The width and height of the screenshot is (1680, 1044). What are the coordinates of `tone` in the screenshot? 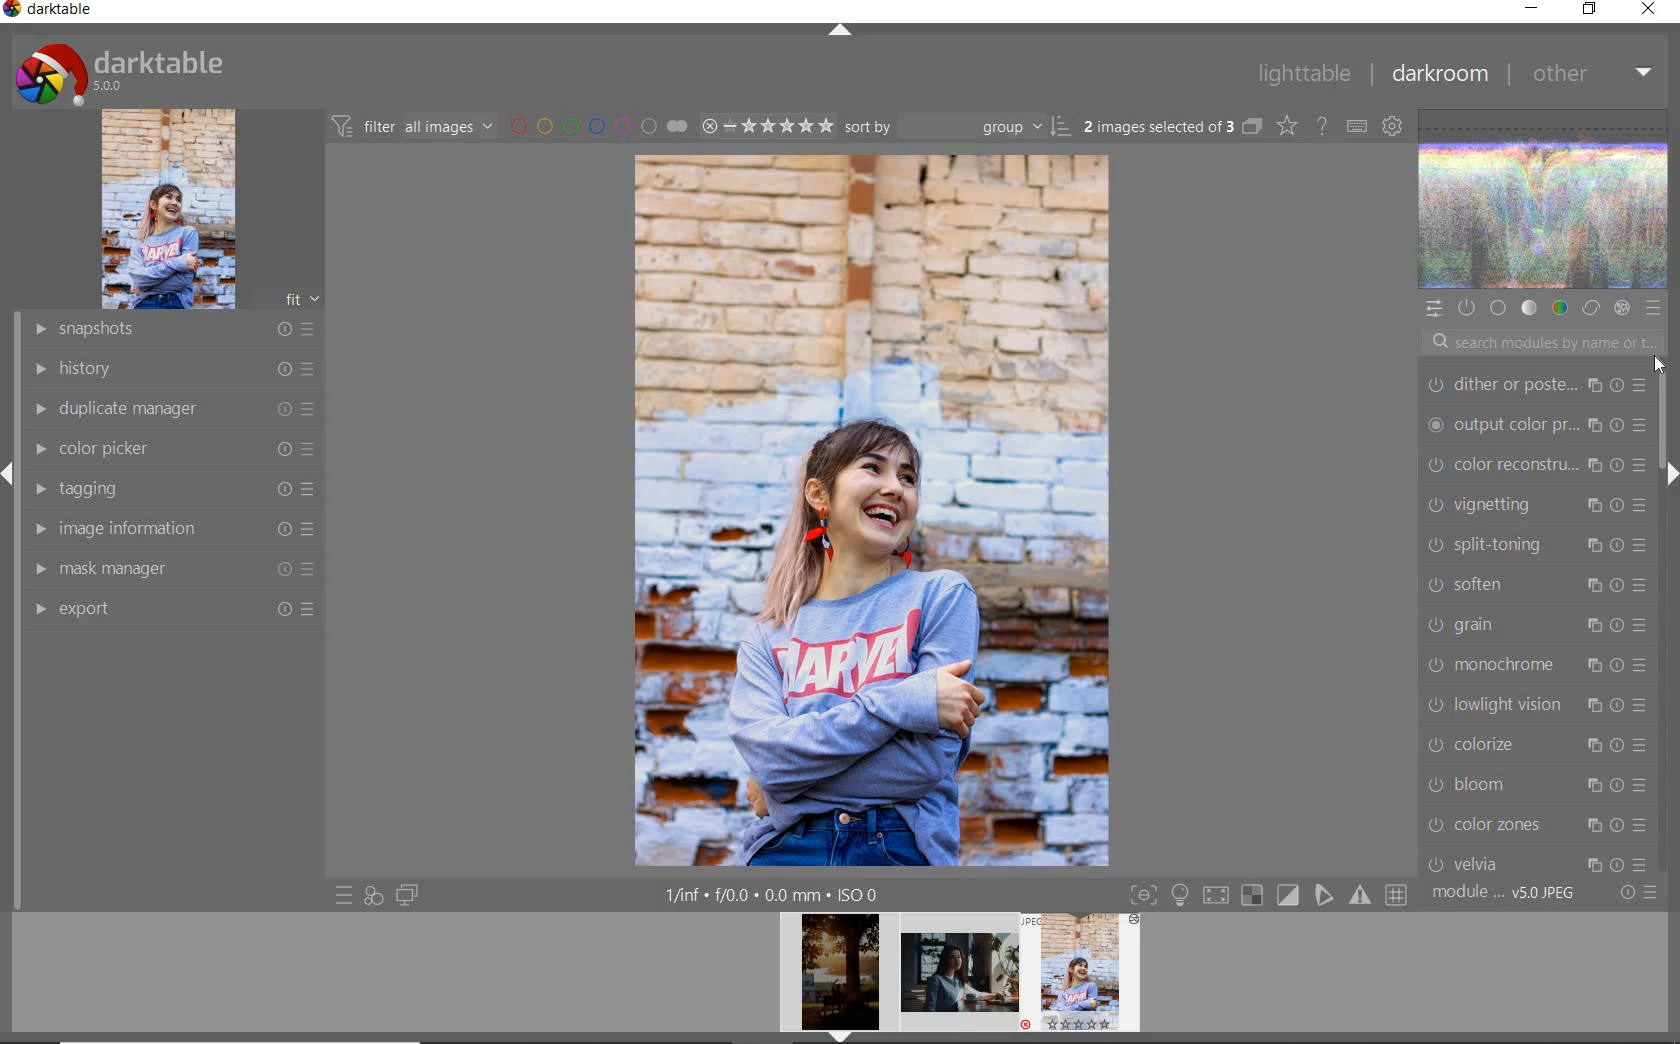 It's located at (1530, 309).